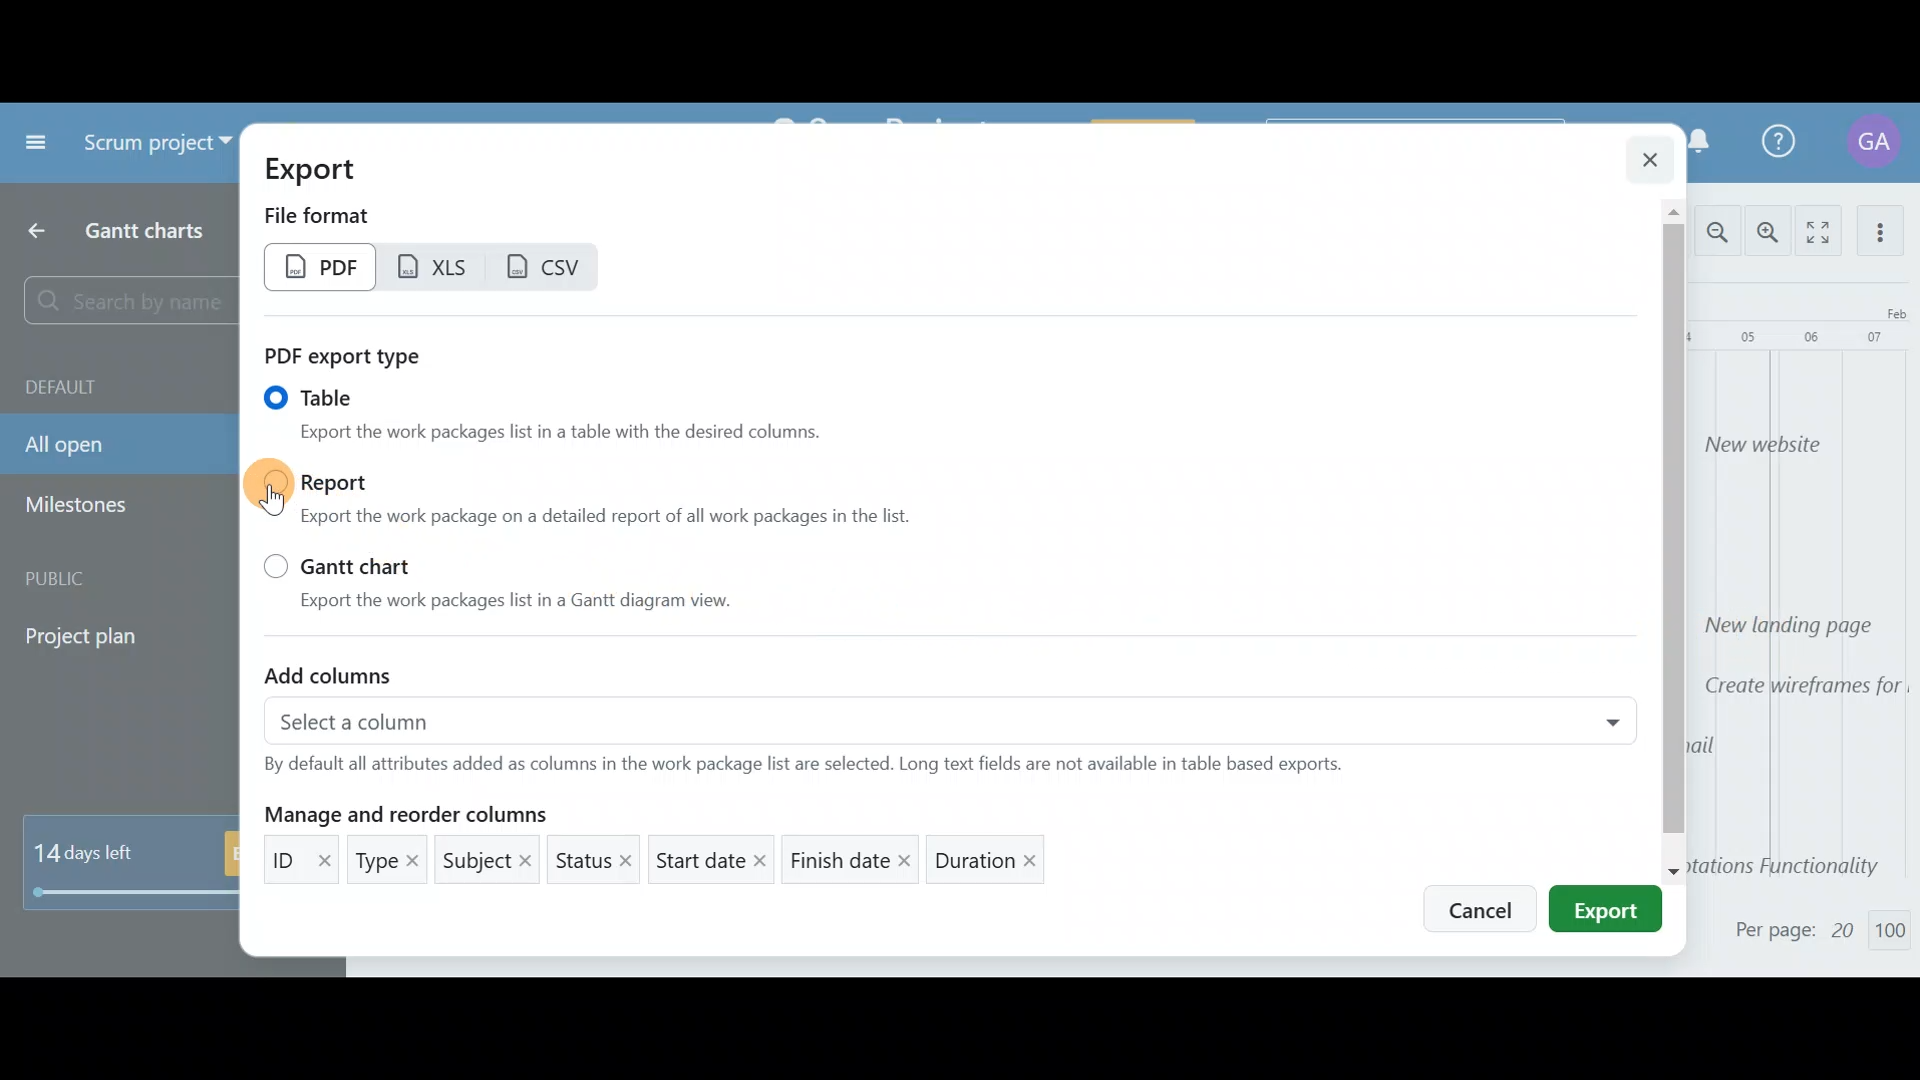 The width and height of the screenshot is (1920, 1080). I want to click on Project plan, so click(122, 637).